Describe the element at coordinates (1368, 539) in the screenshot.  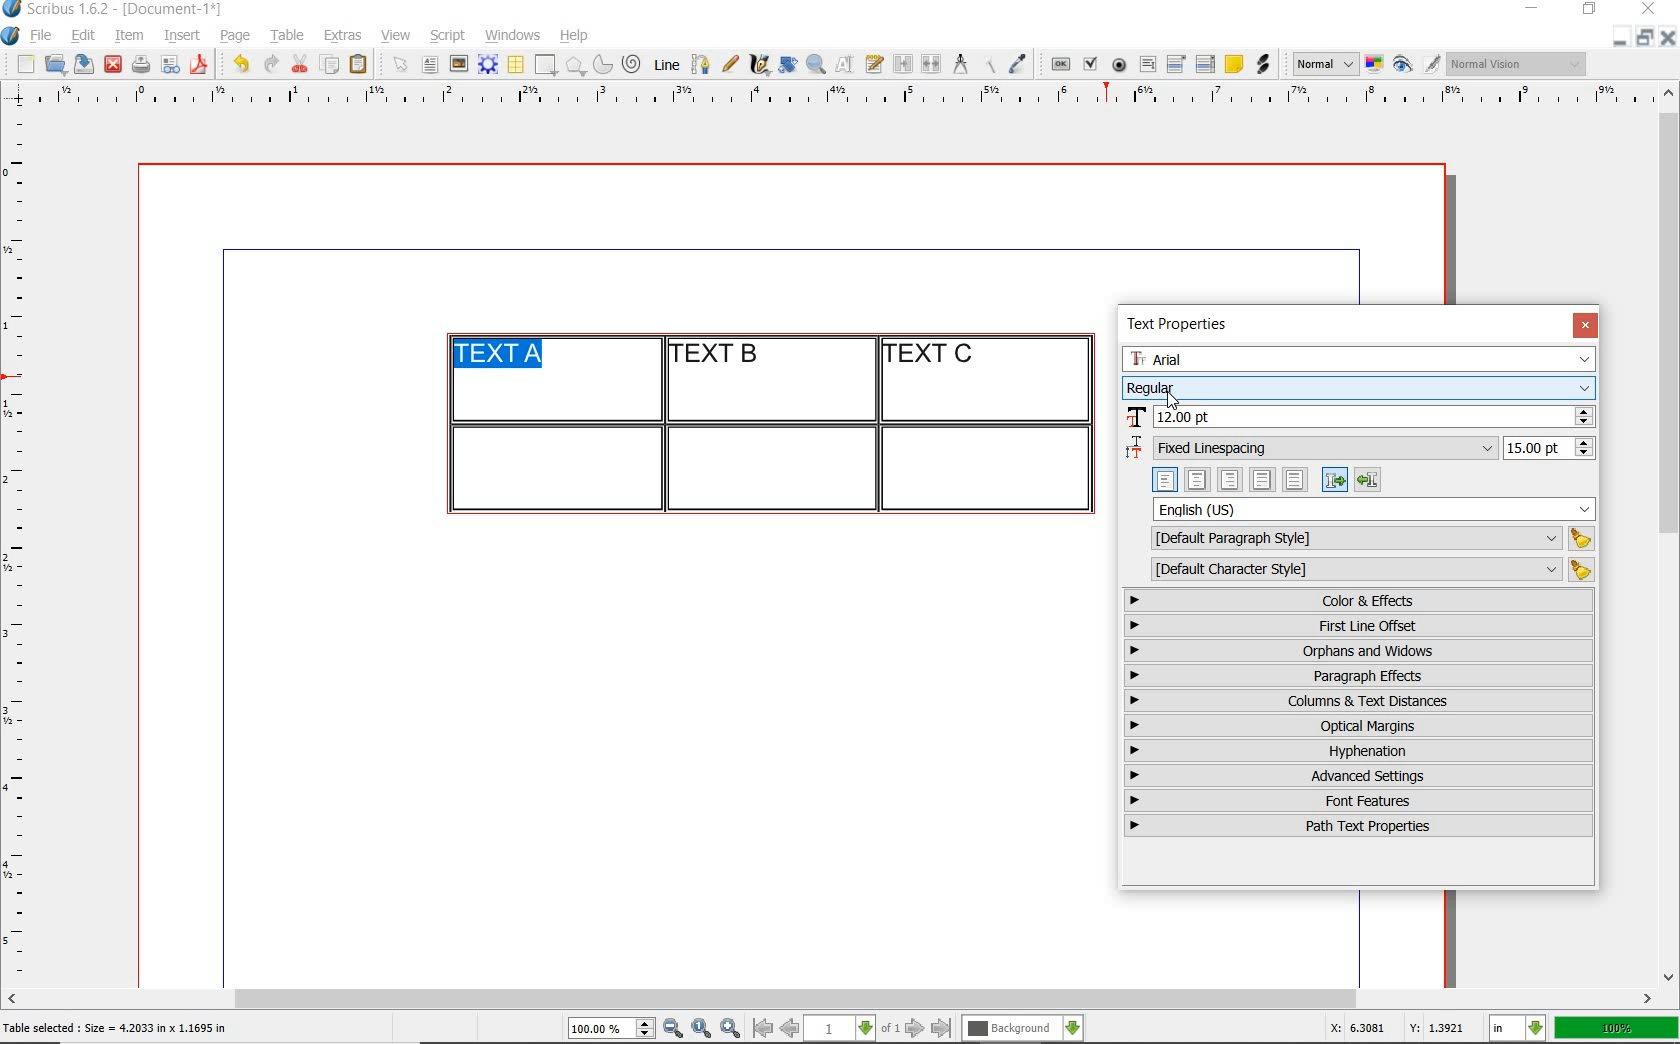
I see `default paragraph style` at that location.